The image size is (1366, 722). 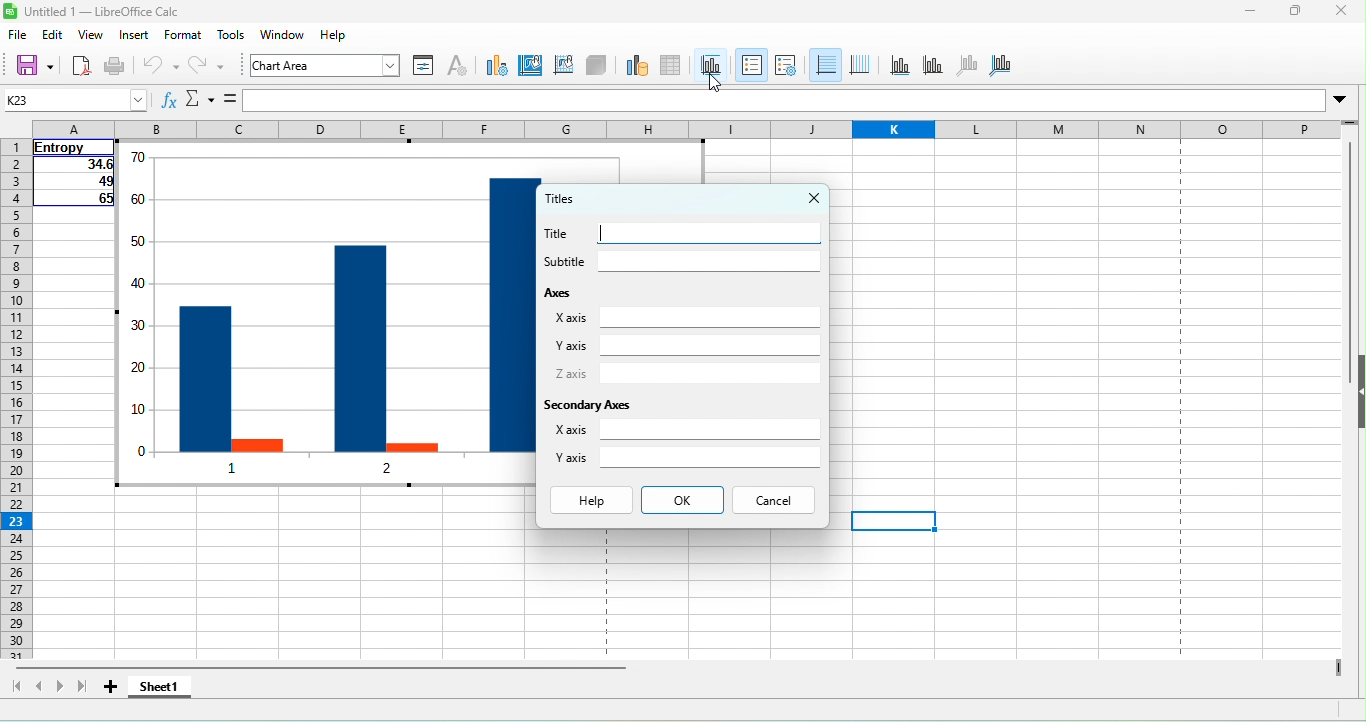 I want to click on axes, so click(x=584, y=294).